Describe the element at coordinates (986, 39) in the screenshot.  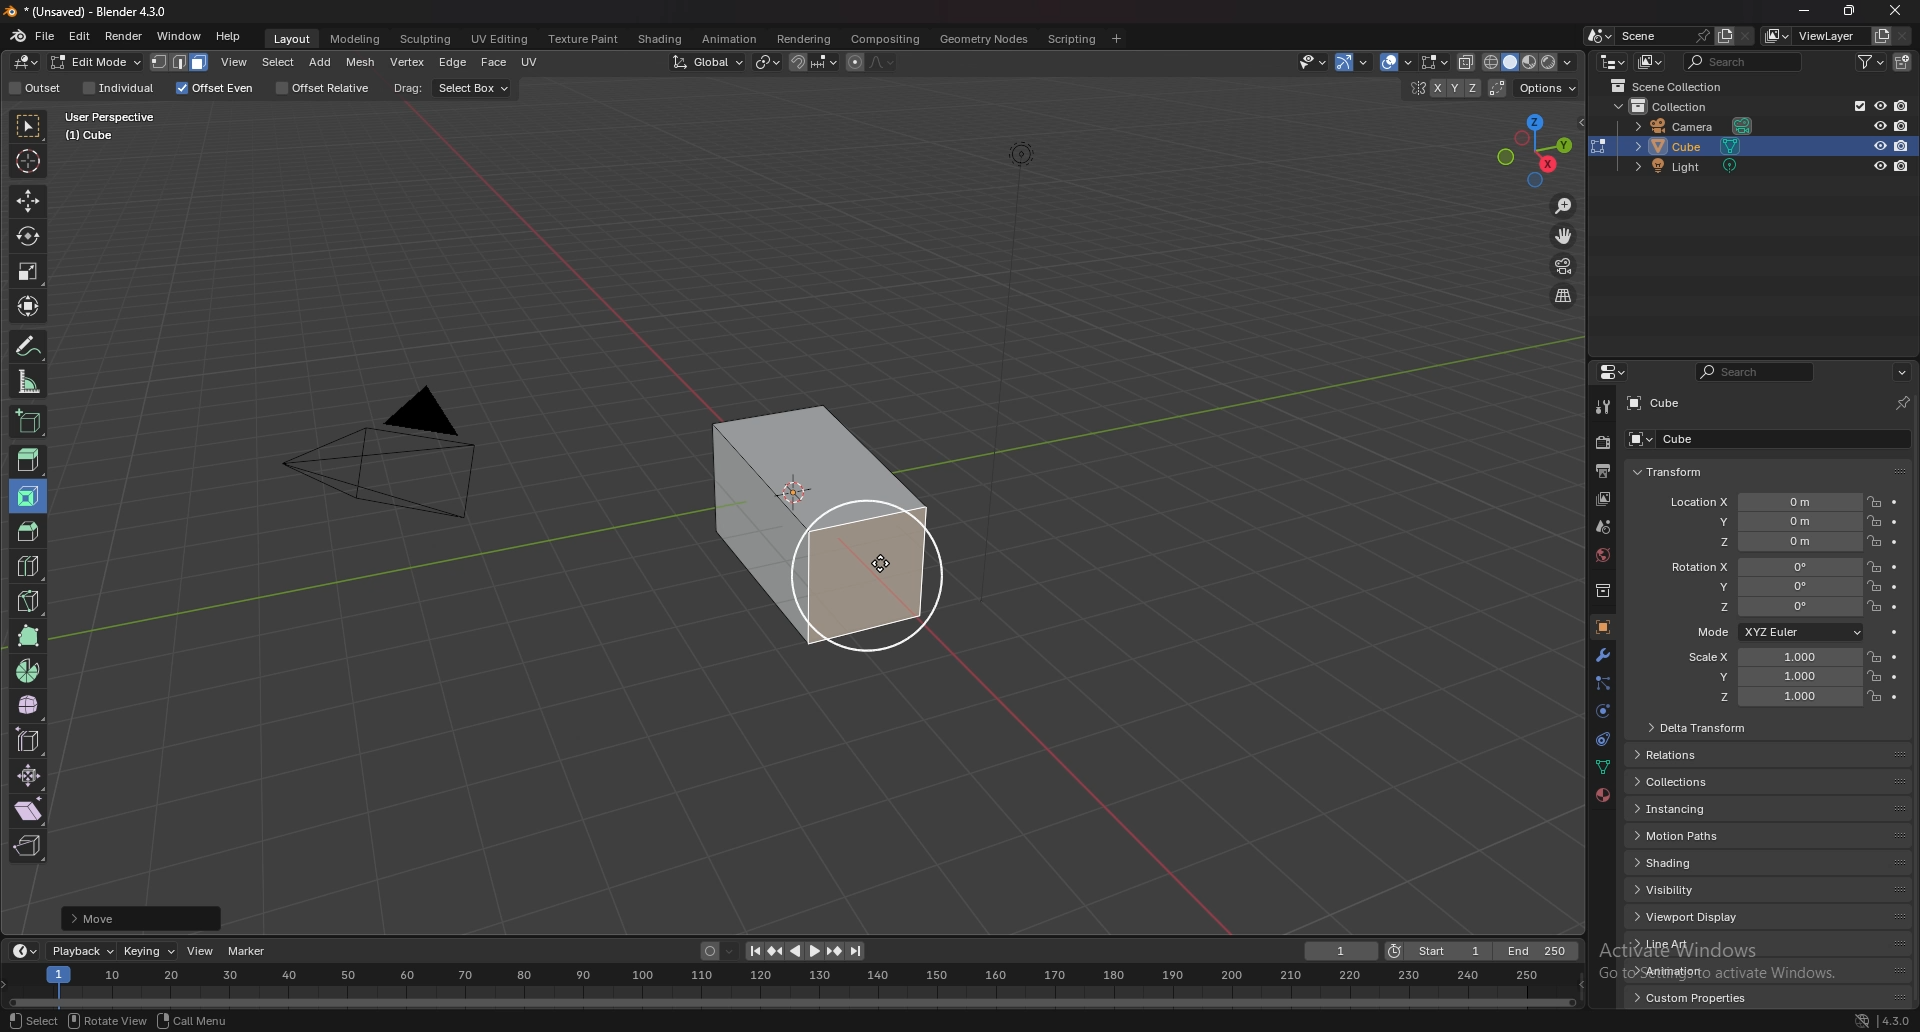
I see `geometry` at that location.